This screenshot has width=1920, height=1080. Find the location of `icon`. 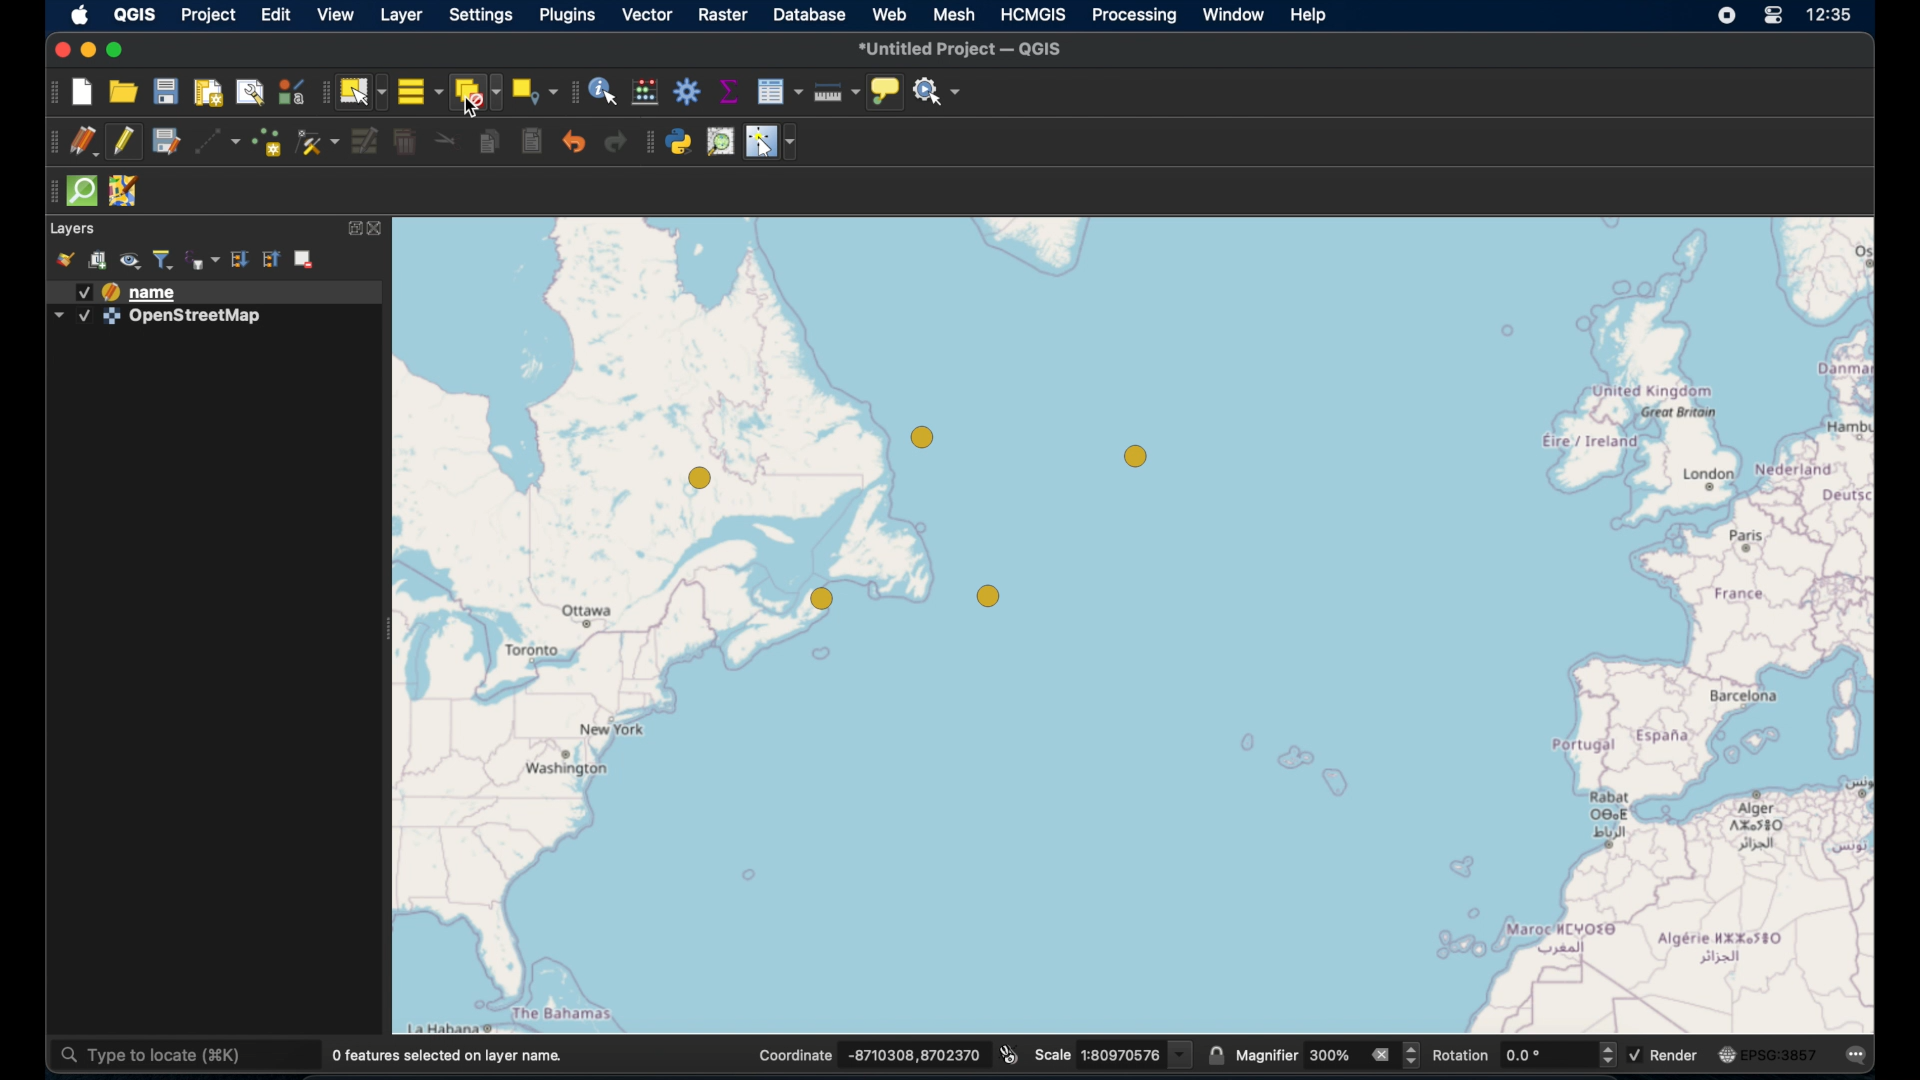

icon is located at coordinates (111, 292).